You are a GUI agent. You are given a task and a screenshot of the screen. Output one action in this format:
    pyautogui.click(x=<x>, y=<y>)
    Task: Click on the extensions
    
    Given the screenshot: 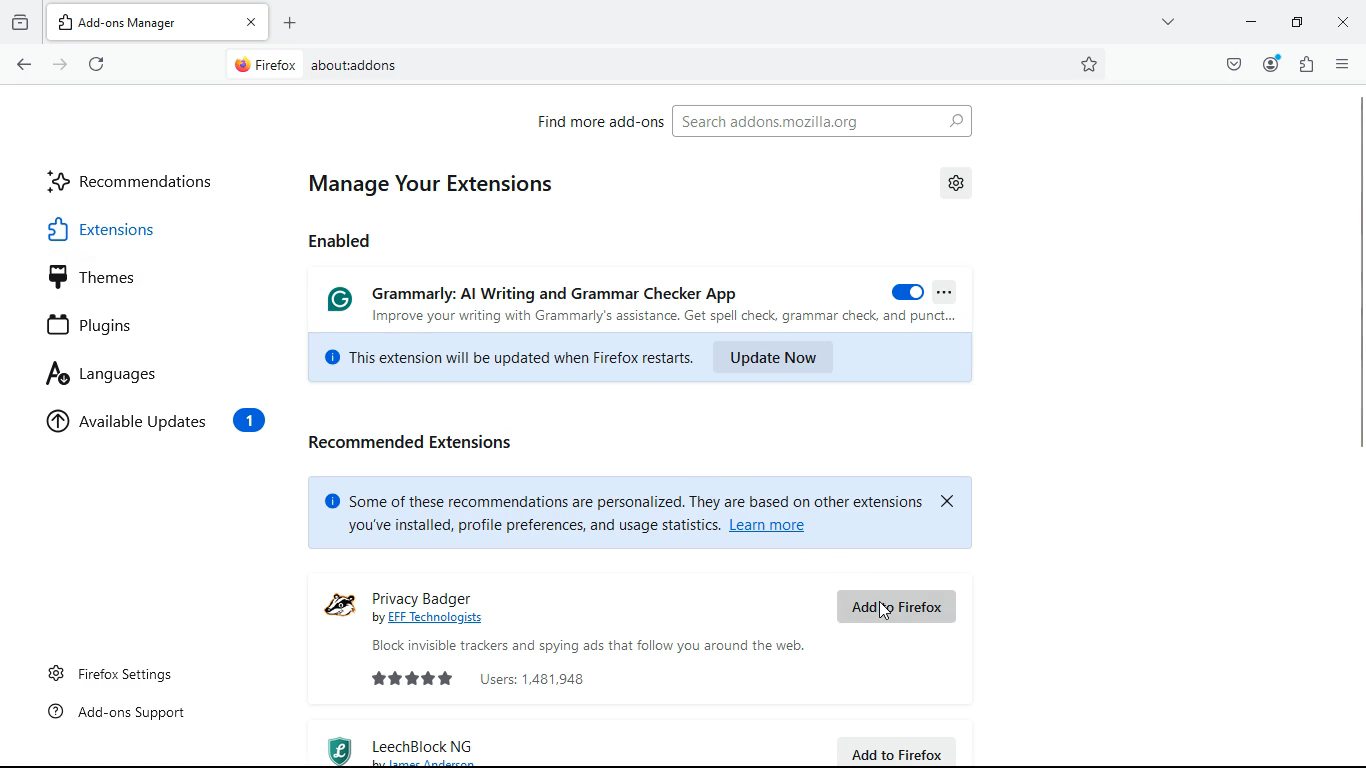 What is the action you would take?
    pyautogui.click(x=1309, y=63)
    